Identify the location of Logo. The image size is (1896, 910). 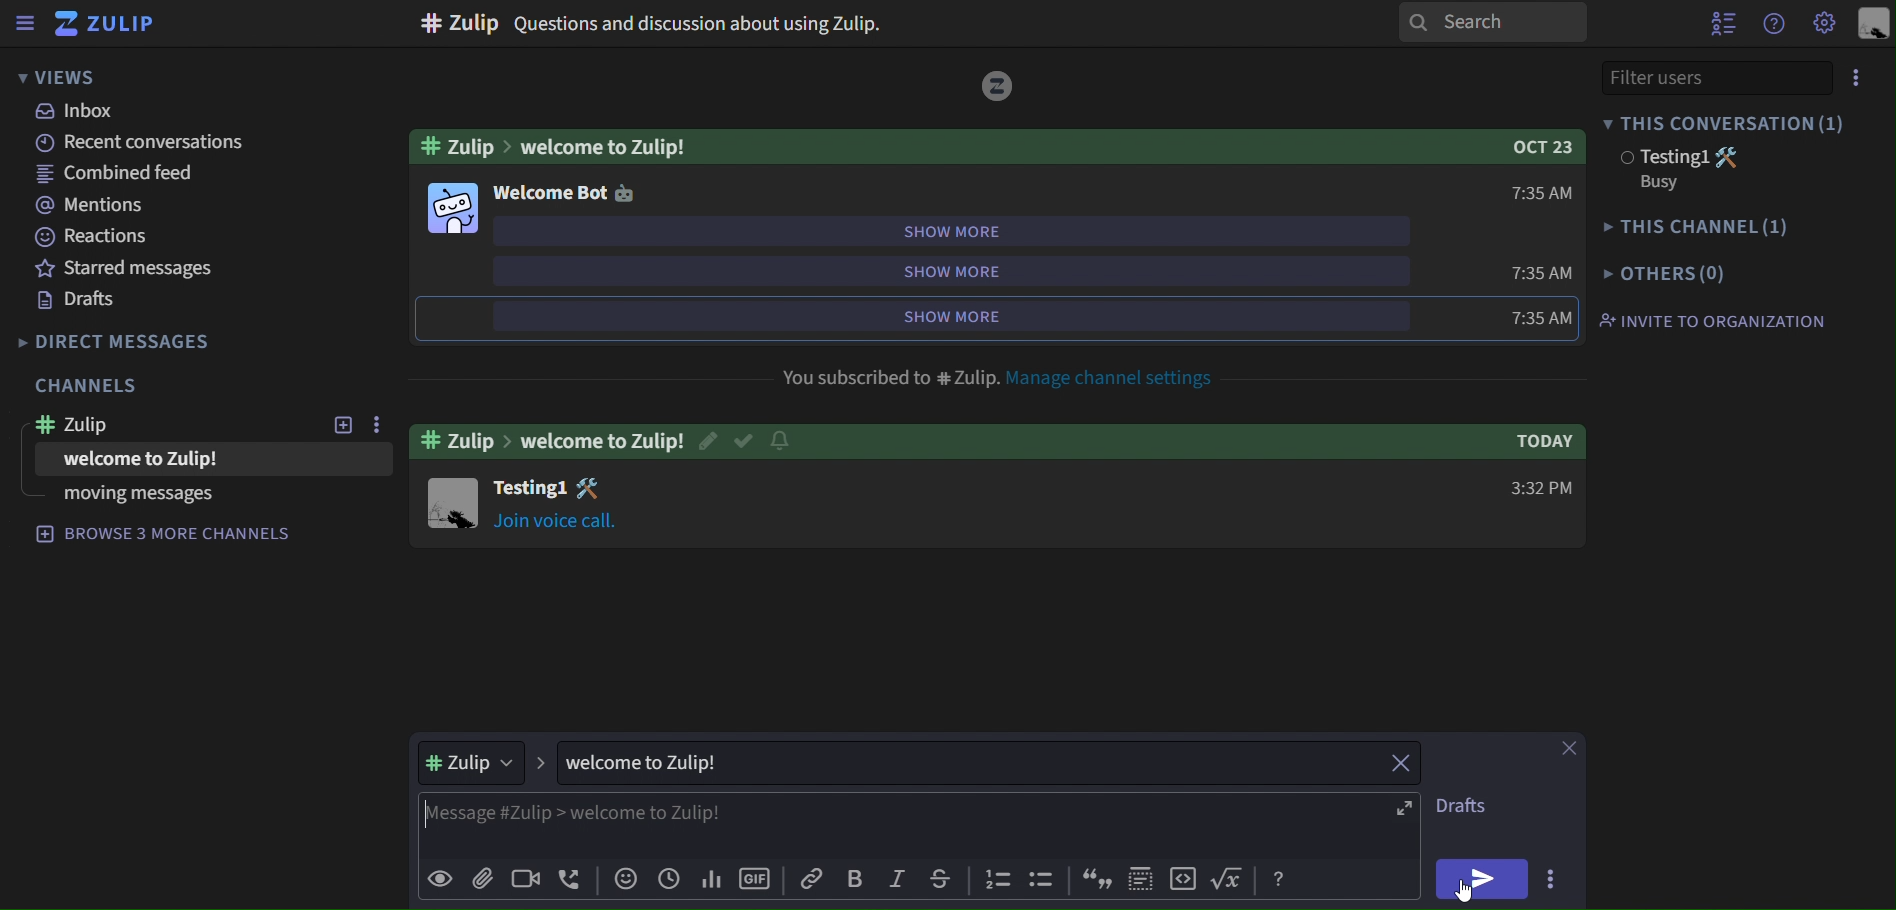
(998, 86).